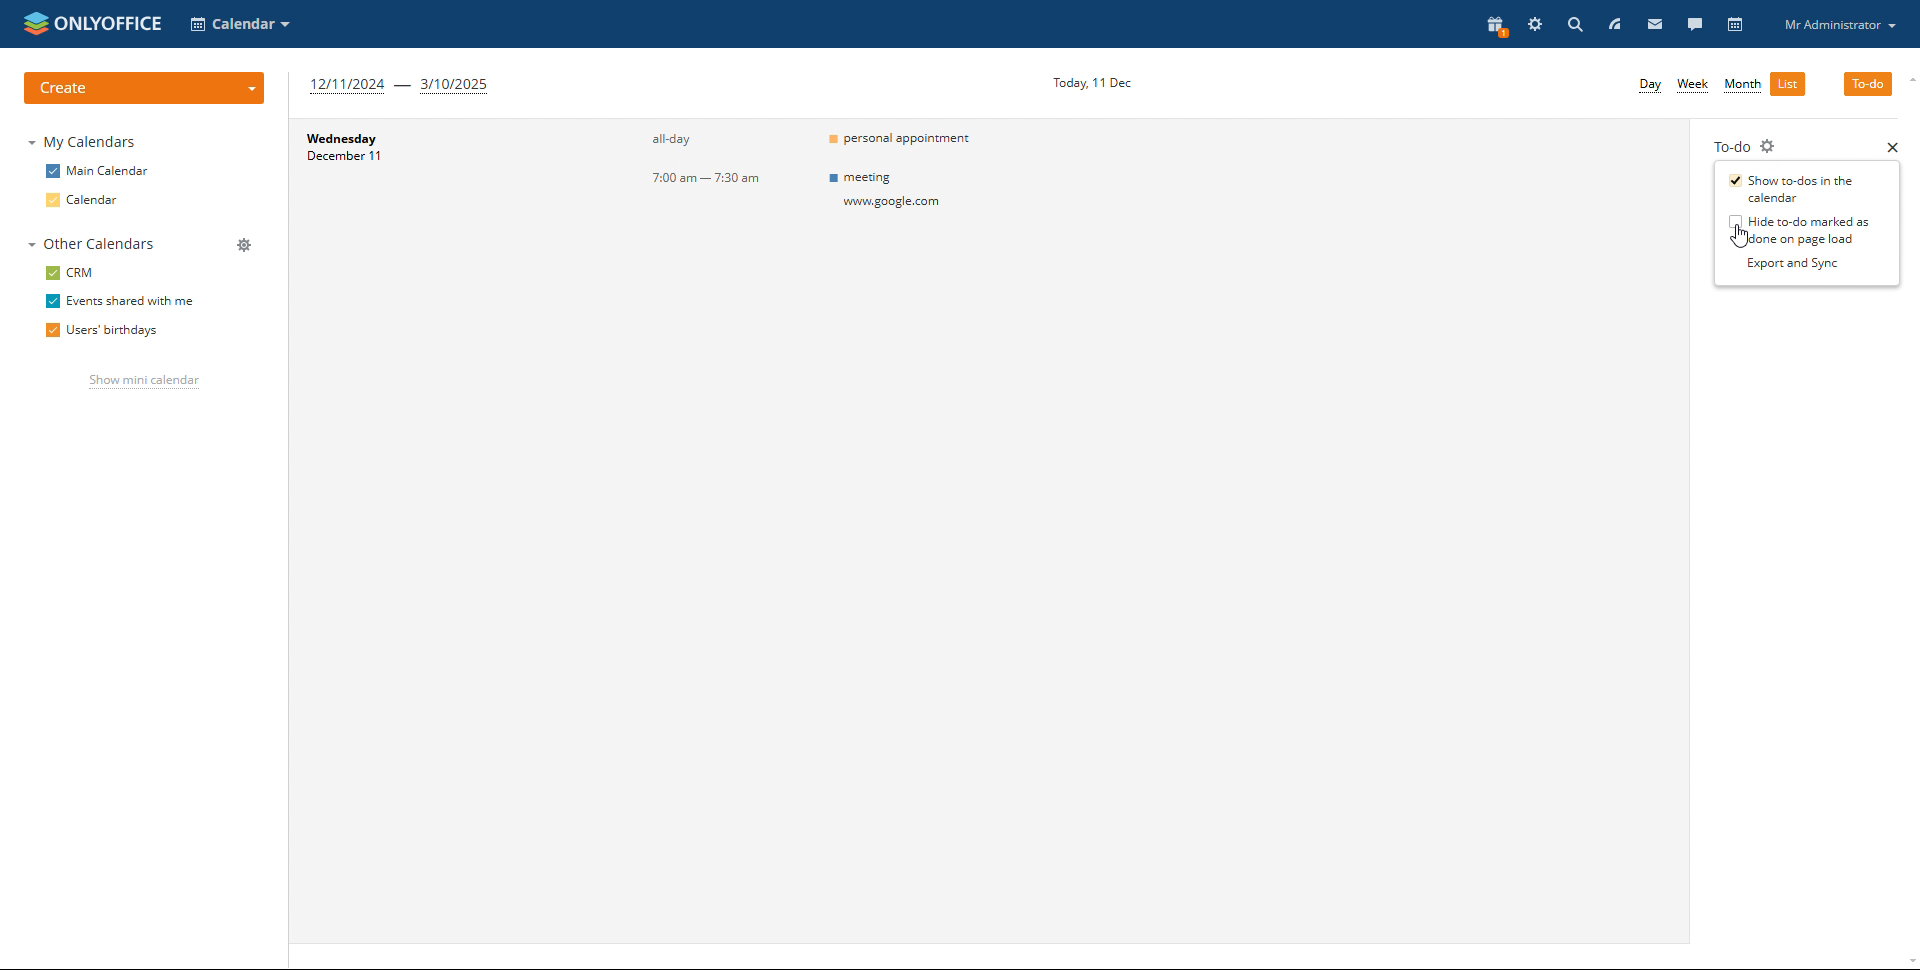  I want to click on , so click(919, 194).